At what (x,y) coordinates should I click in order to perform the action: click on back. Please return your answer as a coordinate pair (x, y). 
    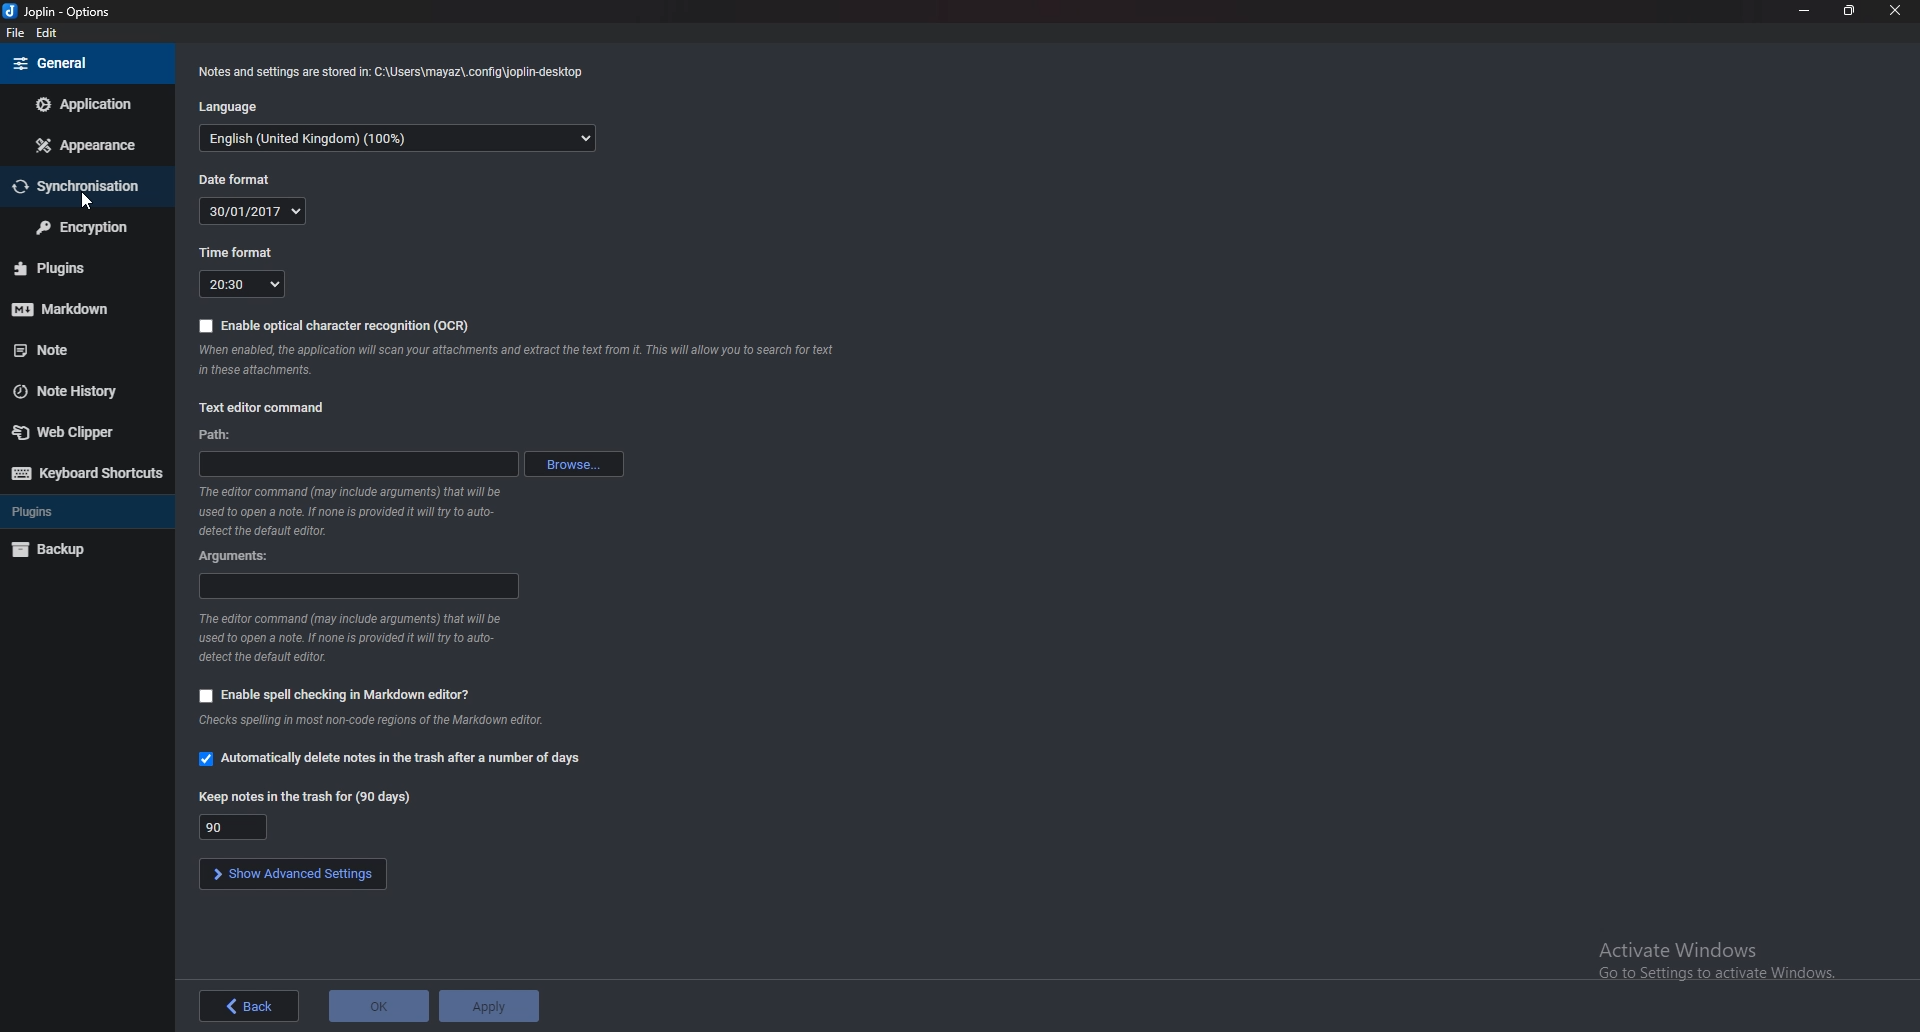
    Looking at the image, I should click on (248, 1006).